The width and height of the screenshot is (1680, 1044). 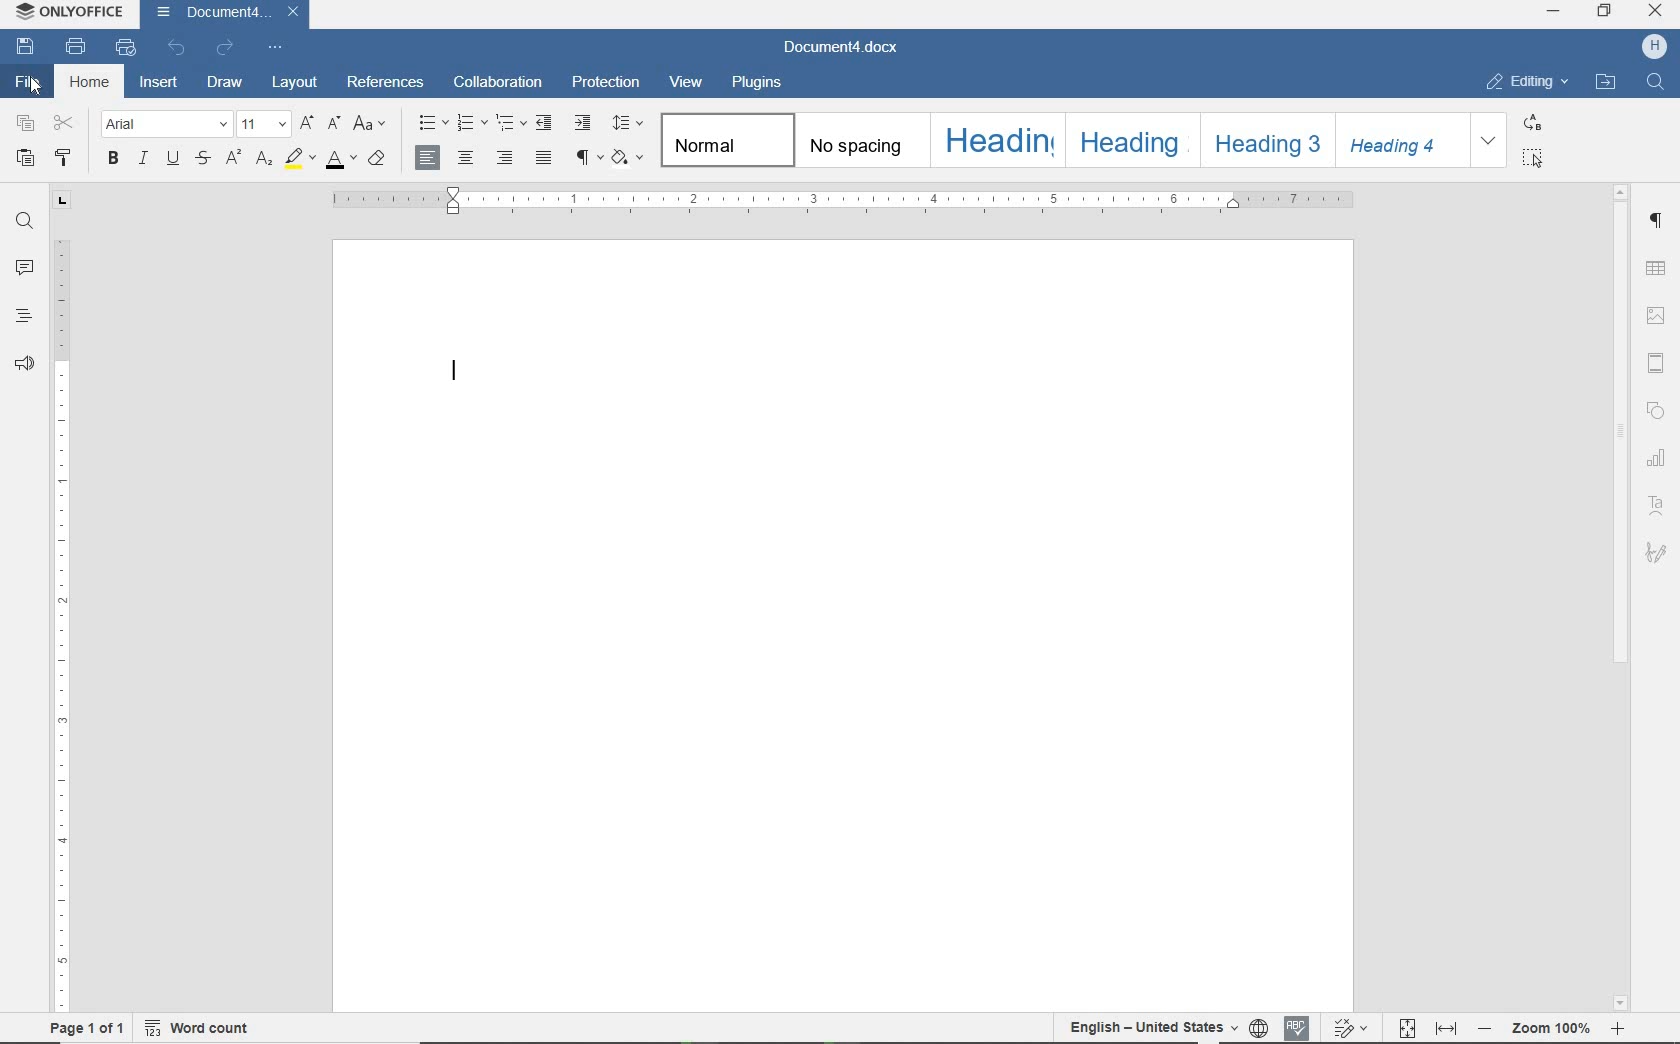 What do you see at coordinates (1150, 1029) in the screenshot?
I see `english- united states` at bounding box center [1150, 1029].